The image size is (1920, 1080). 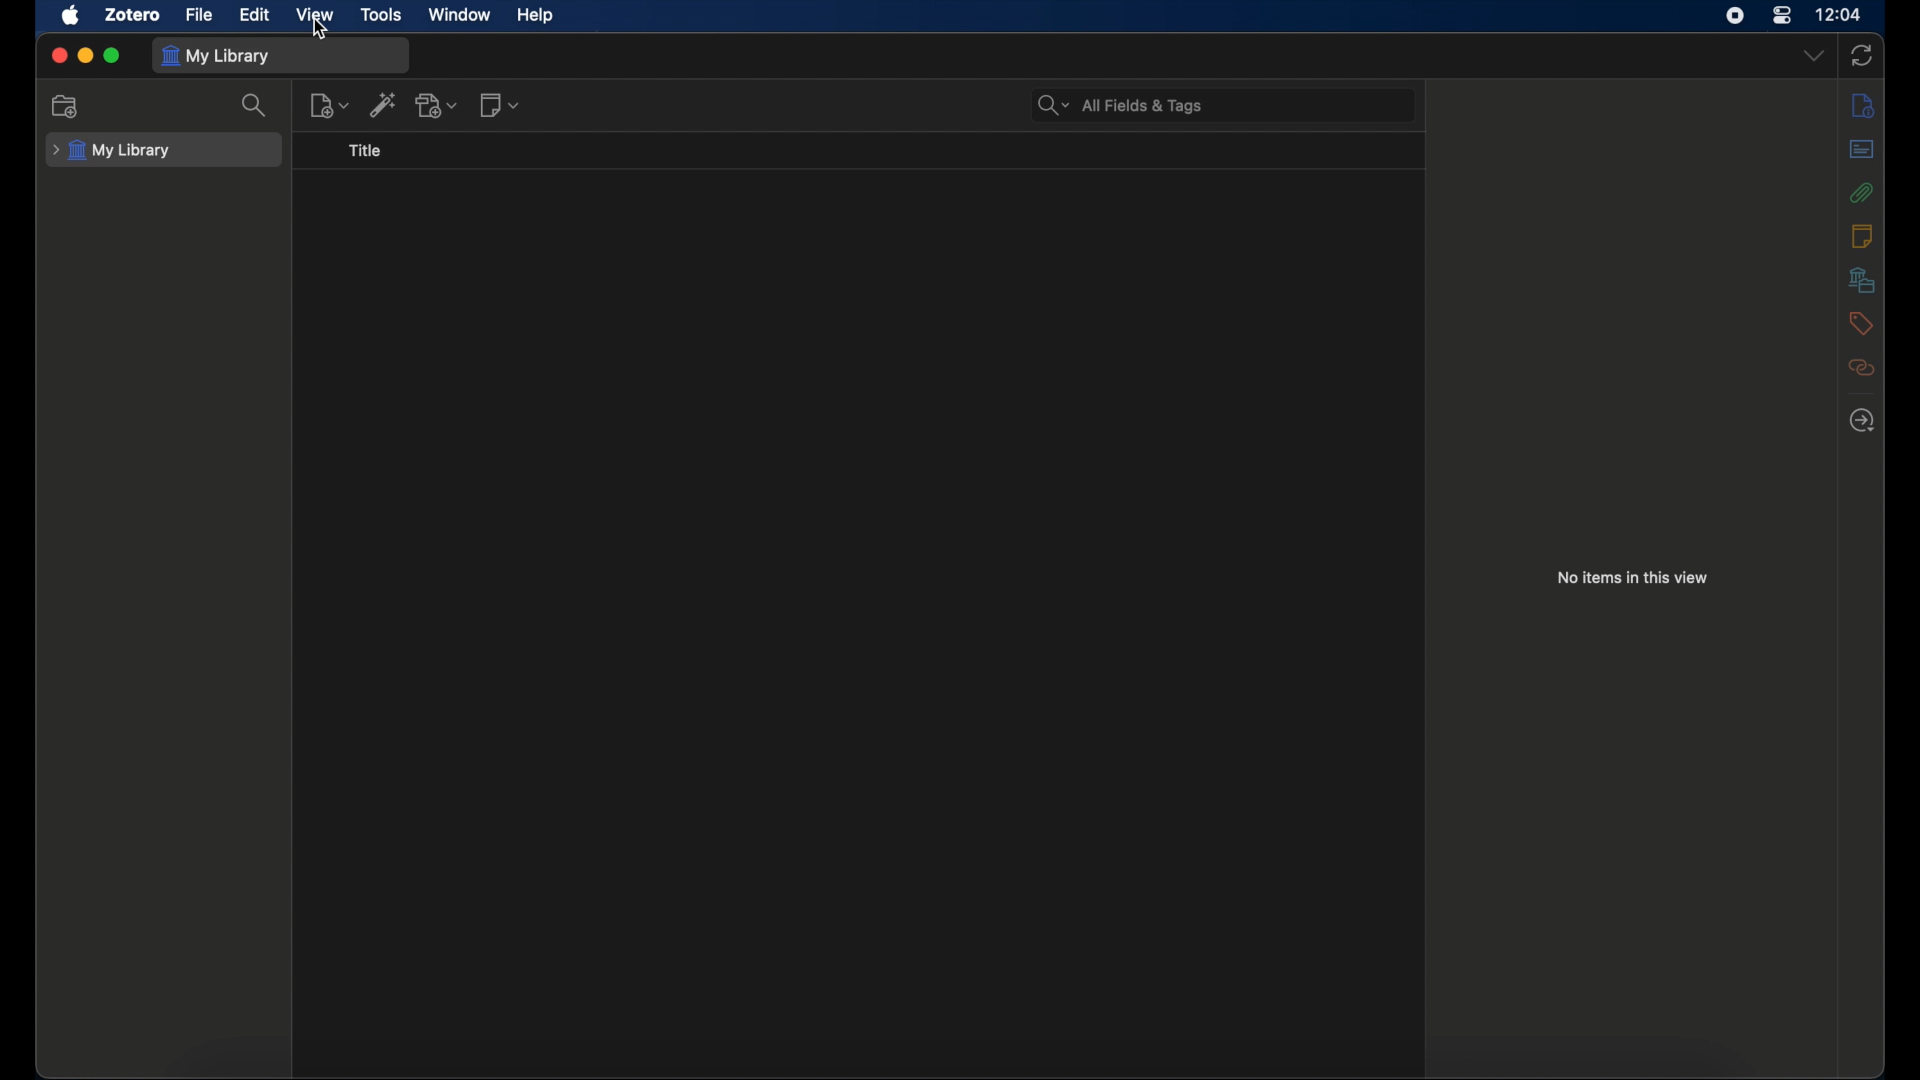 What do you see at coordinates (1816, 54) in the screenshot?
I see `dropdown` at bounding box center [1816, 54].